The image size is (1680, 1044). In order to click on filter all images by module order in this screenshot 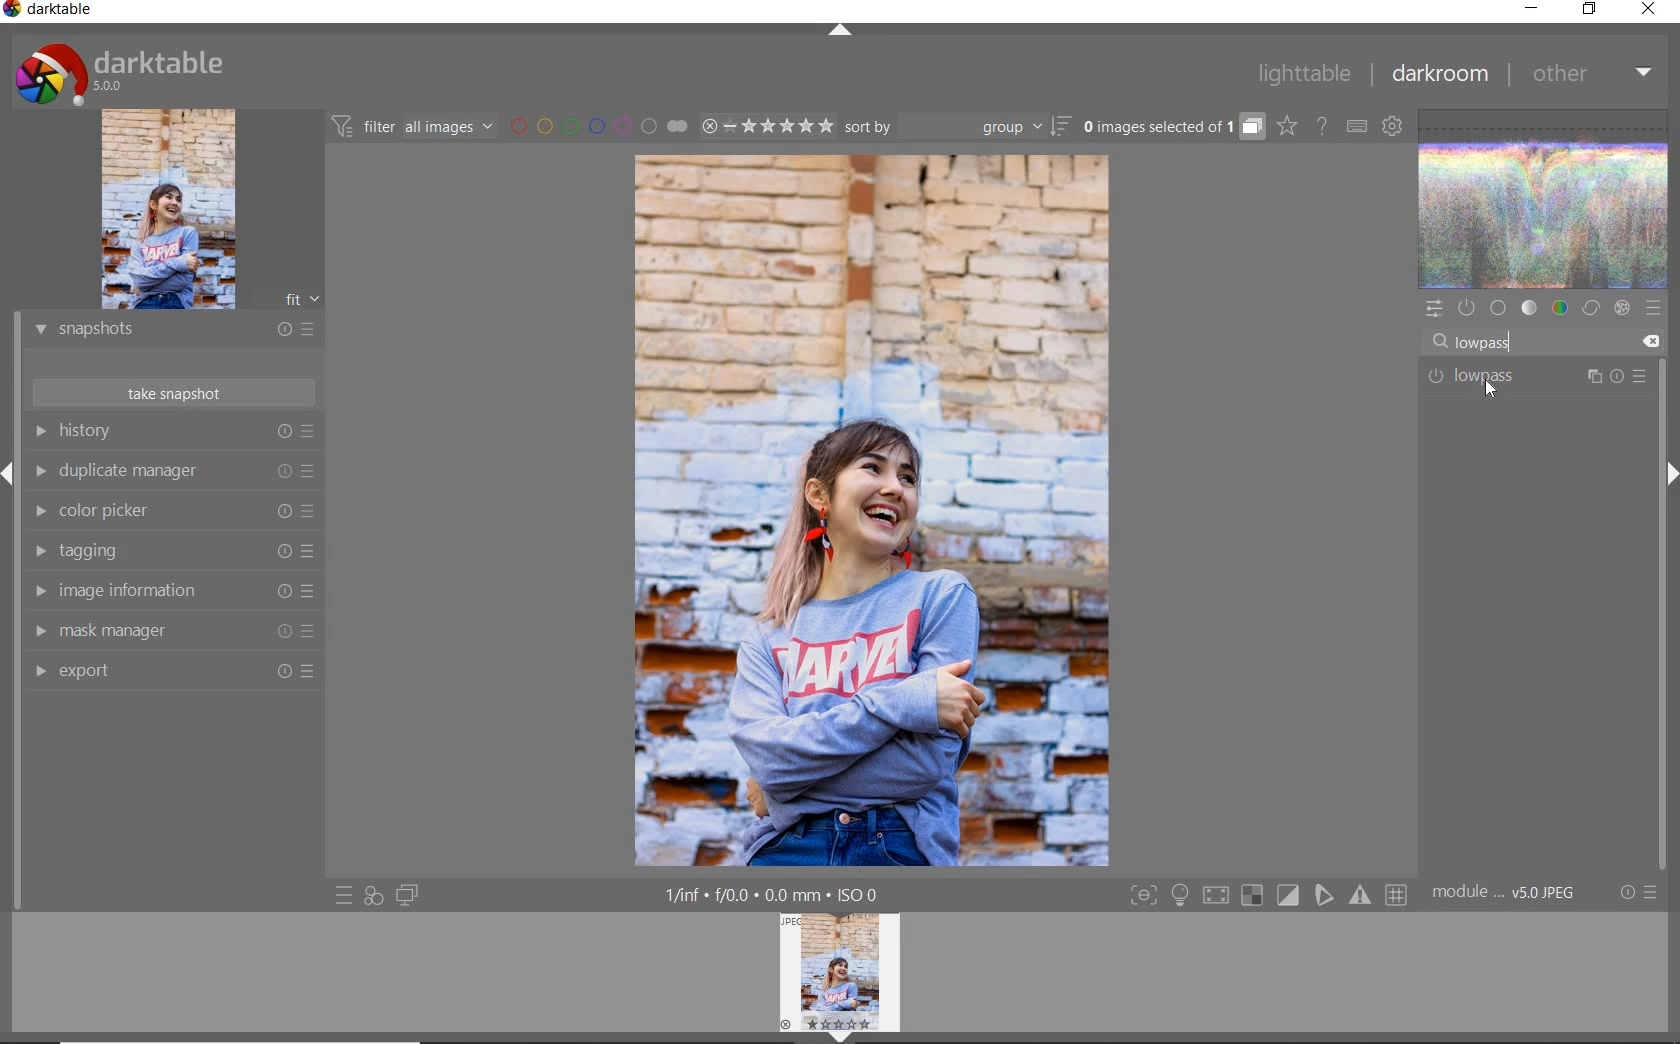, I will do `click(414, 128)`.